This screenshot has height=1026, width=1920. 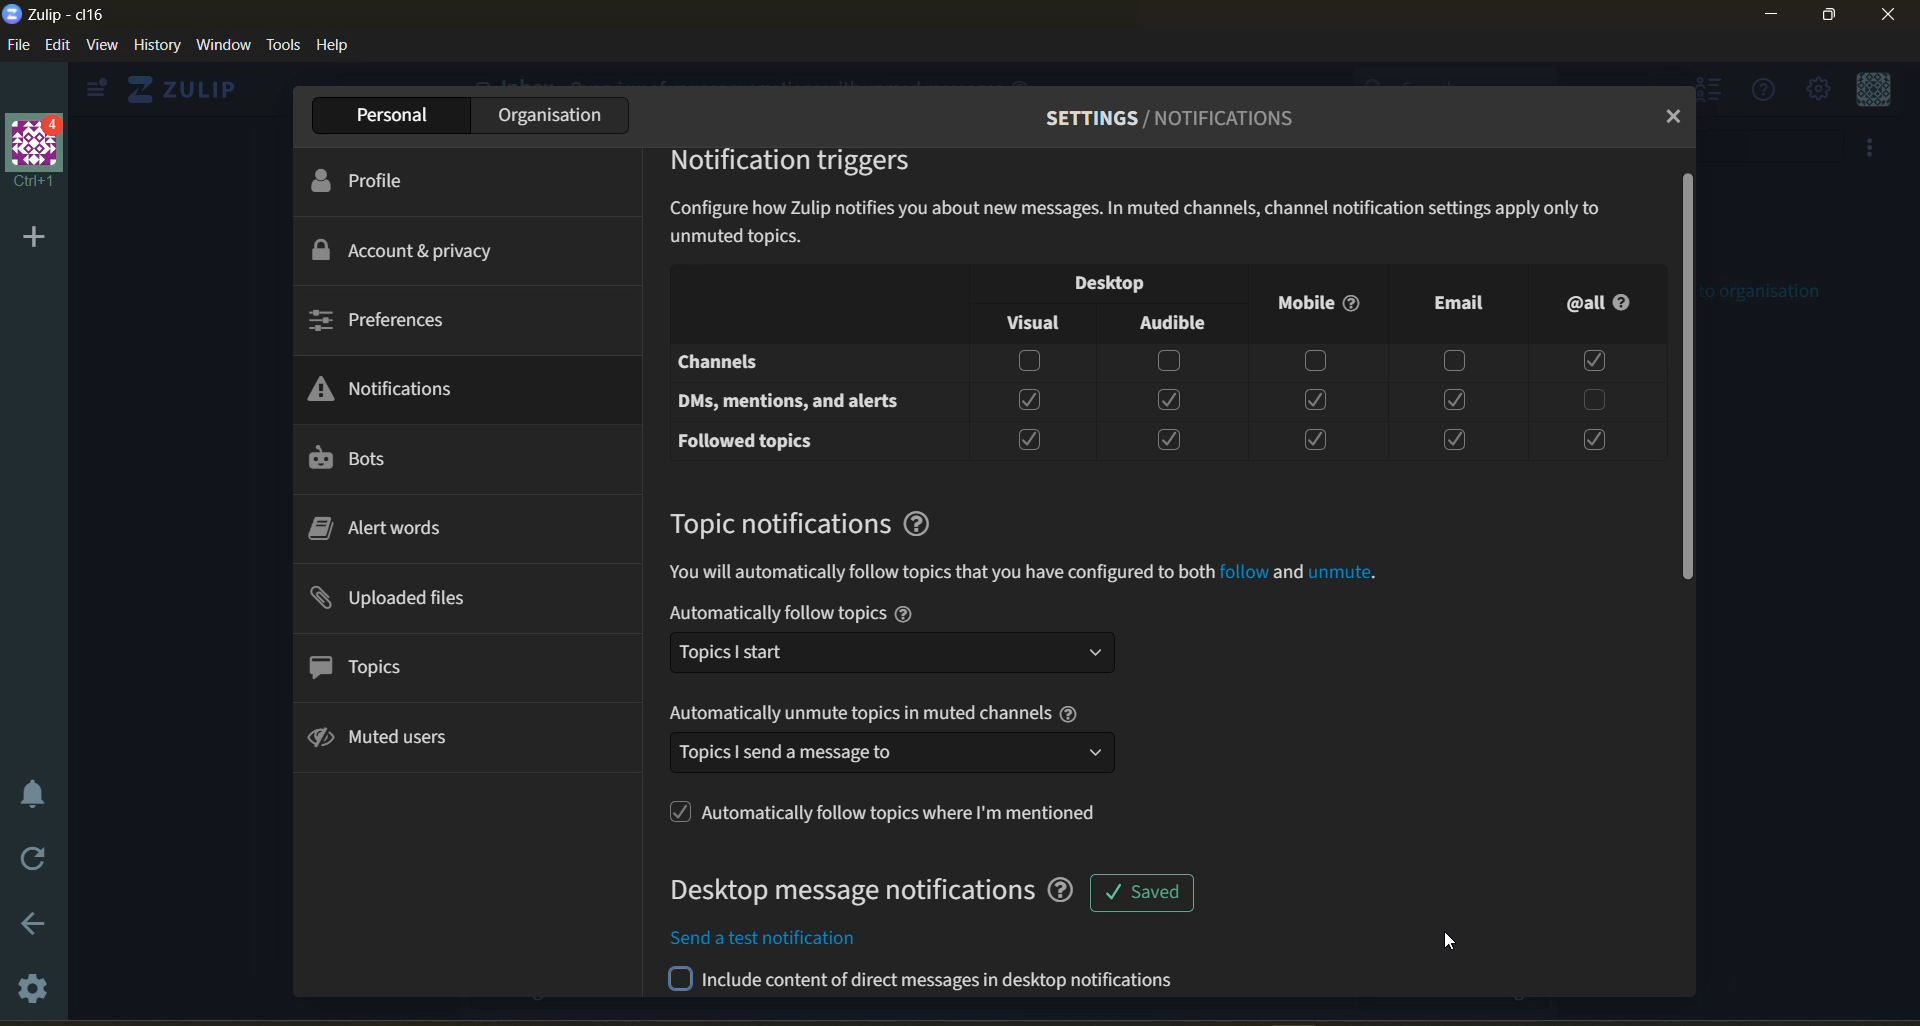 I want to click on You will automatically follow topics that you have configured to both follow and unmute., so click(x=1040, y=572).